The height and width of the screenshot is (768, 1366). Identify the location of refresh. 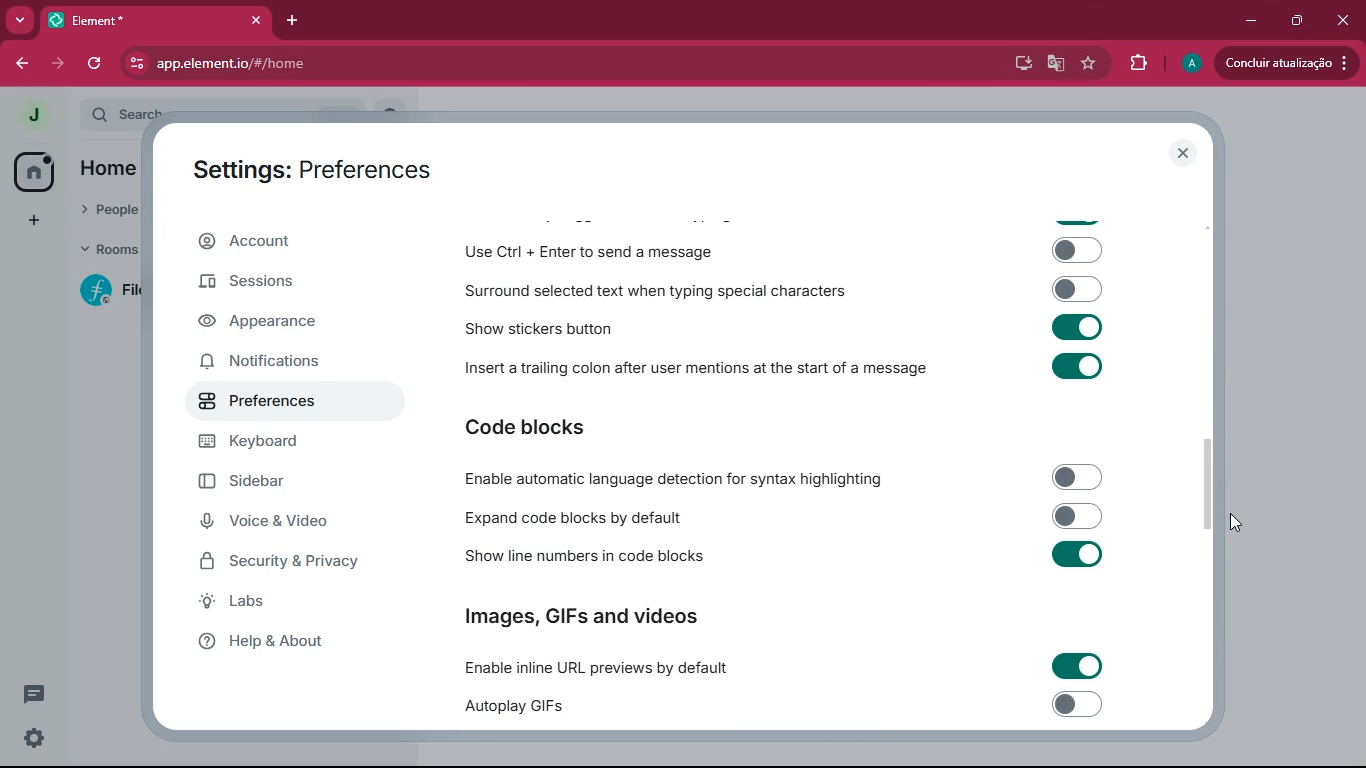
(98, 63).